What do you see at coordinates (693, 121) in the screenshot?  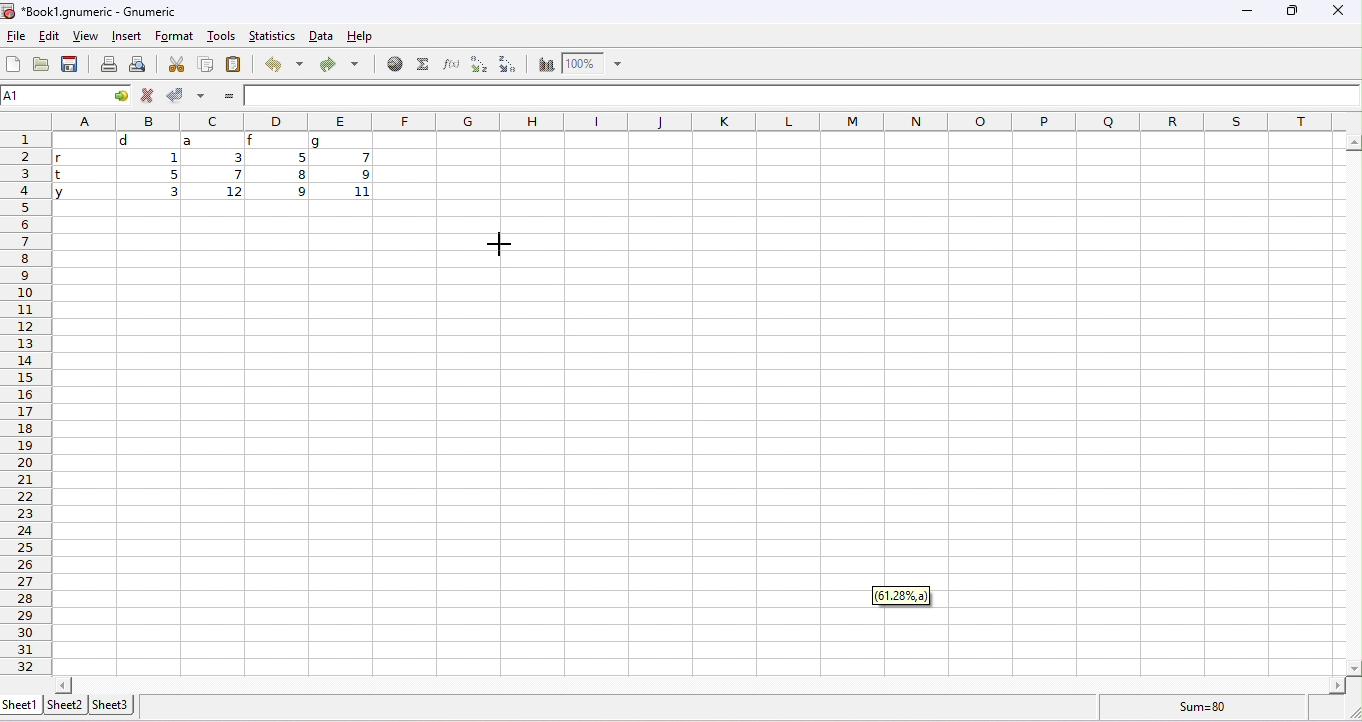 I see `column headings` at bounding box center [693, 121].